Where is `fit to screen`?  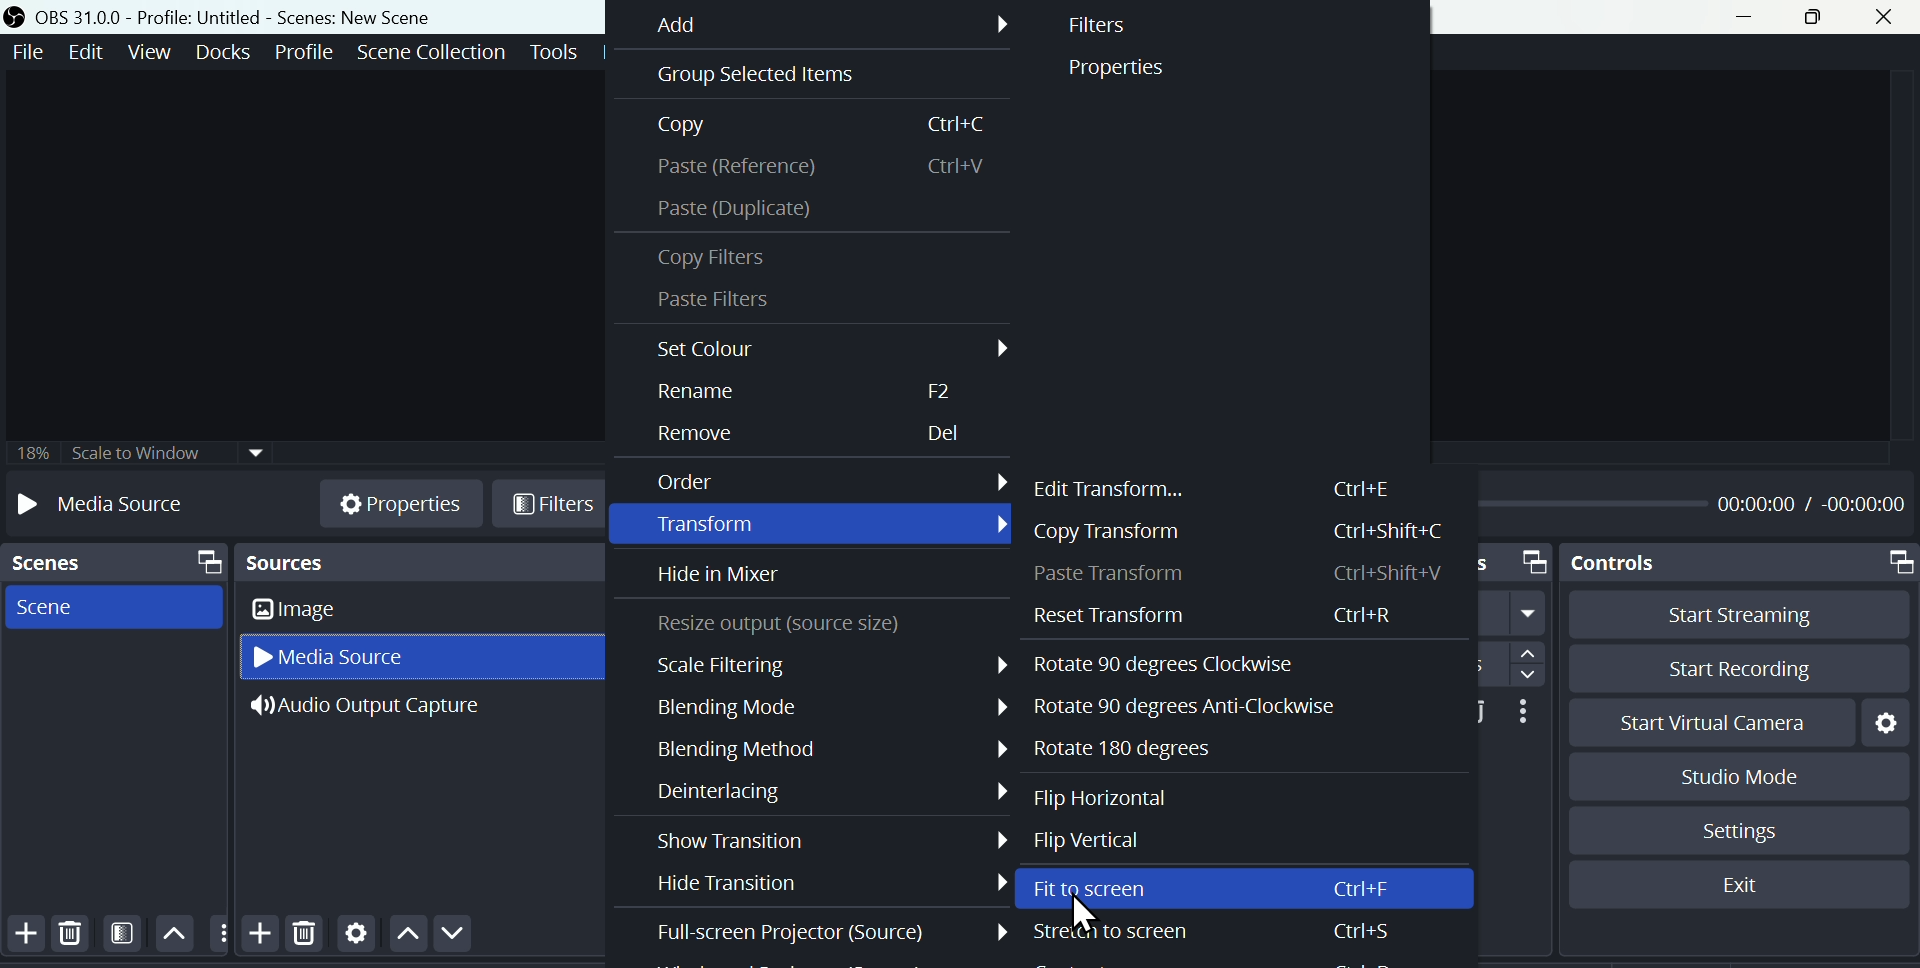
fit to screen is located at coordinates (1104, 892).